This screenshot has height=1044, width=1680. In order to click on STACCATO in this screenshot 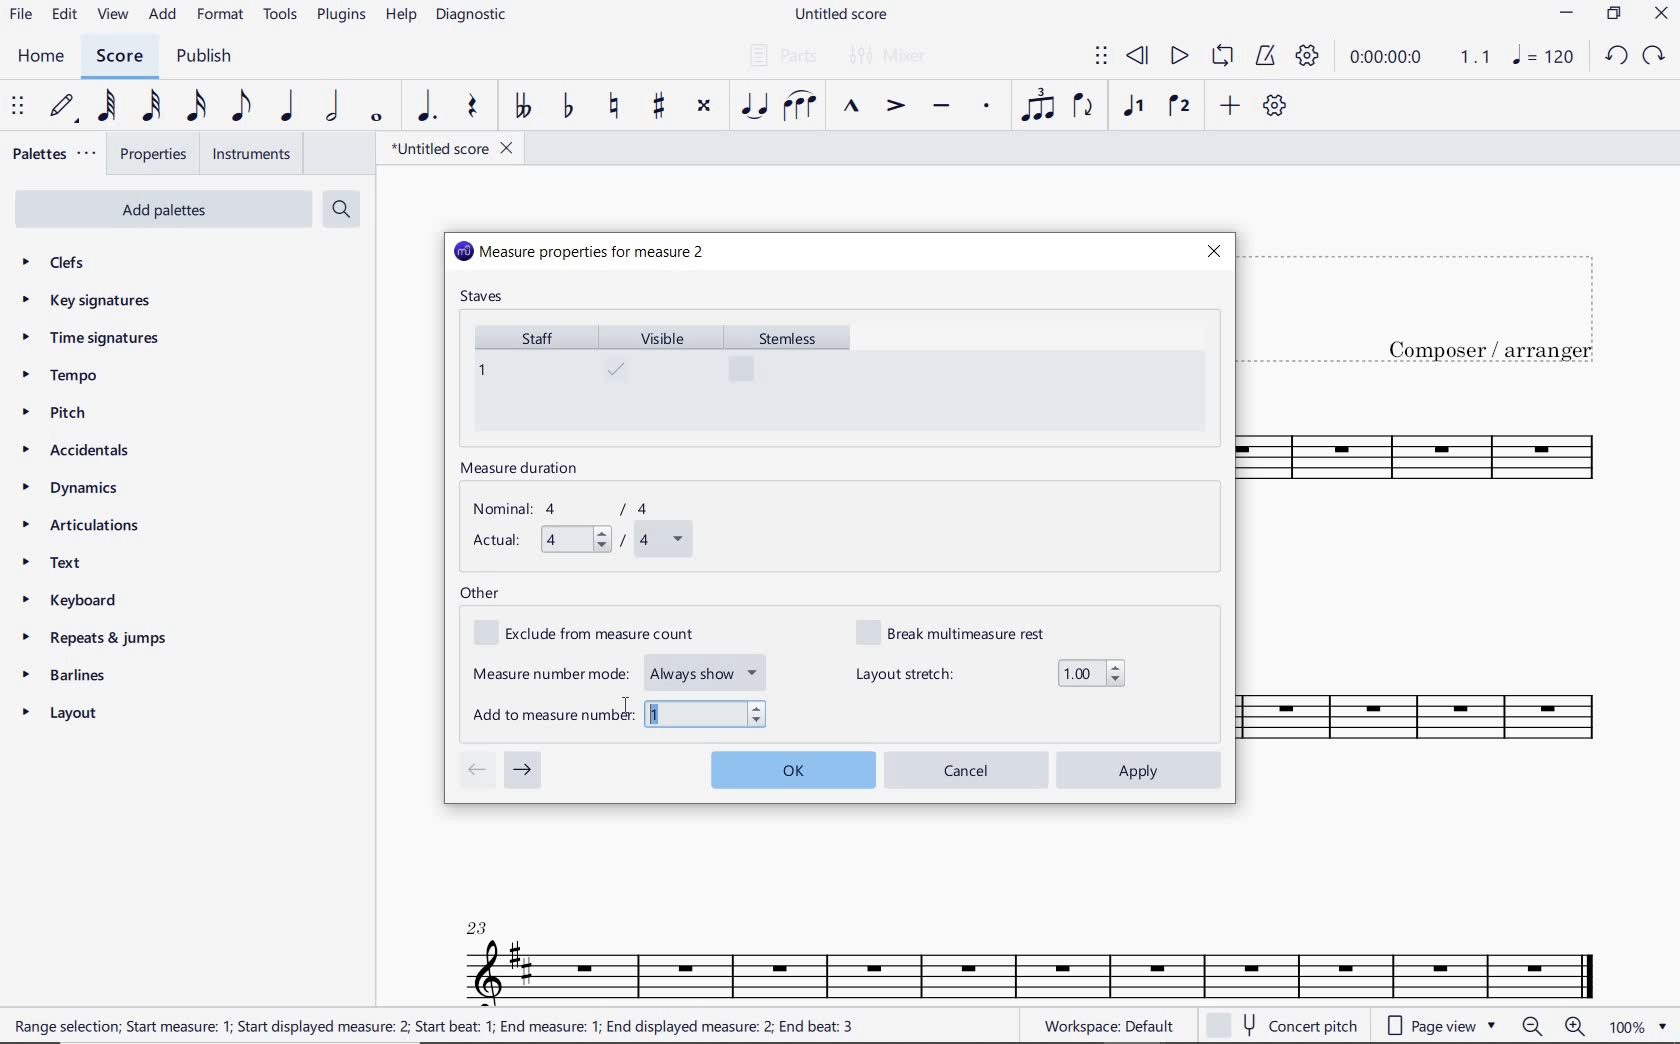, I will do `click(986, 107)`.